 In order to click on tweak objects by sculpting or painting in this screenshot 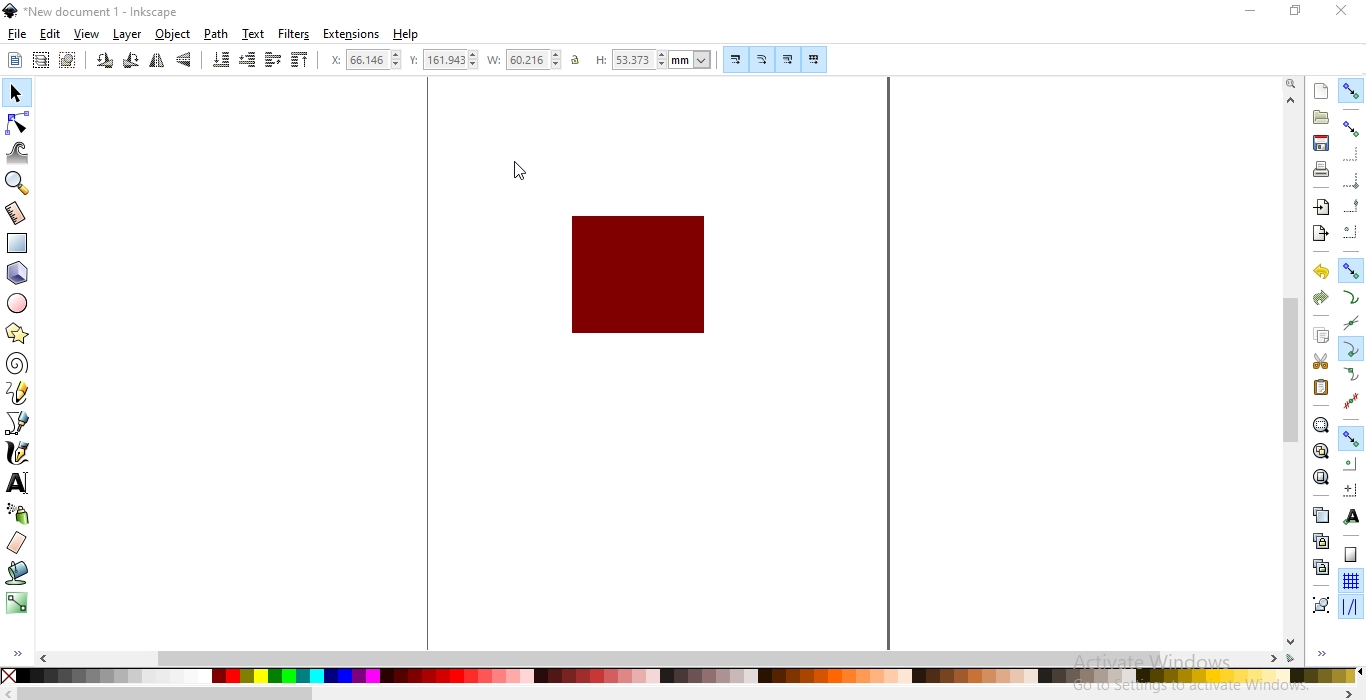, I will do `click(20, 152)`.